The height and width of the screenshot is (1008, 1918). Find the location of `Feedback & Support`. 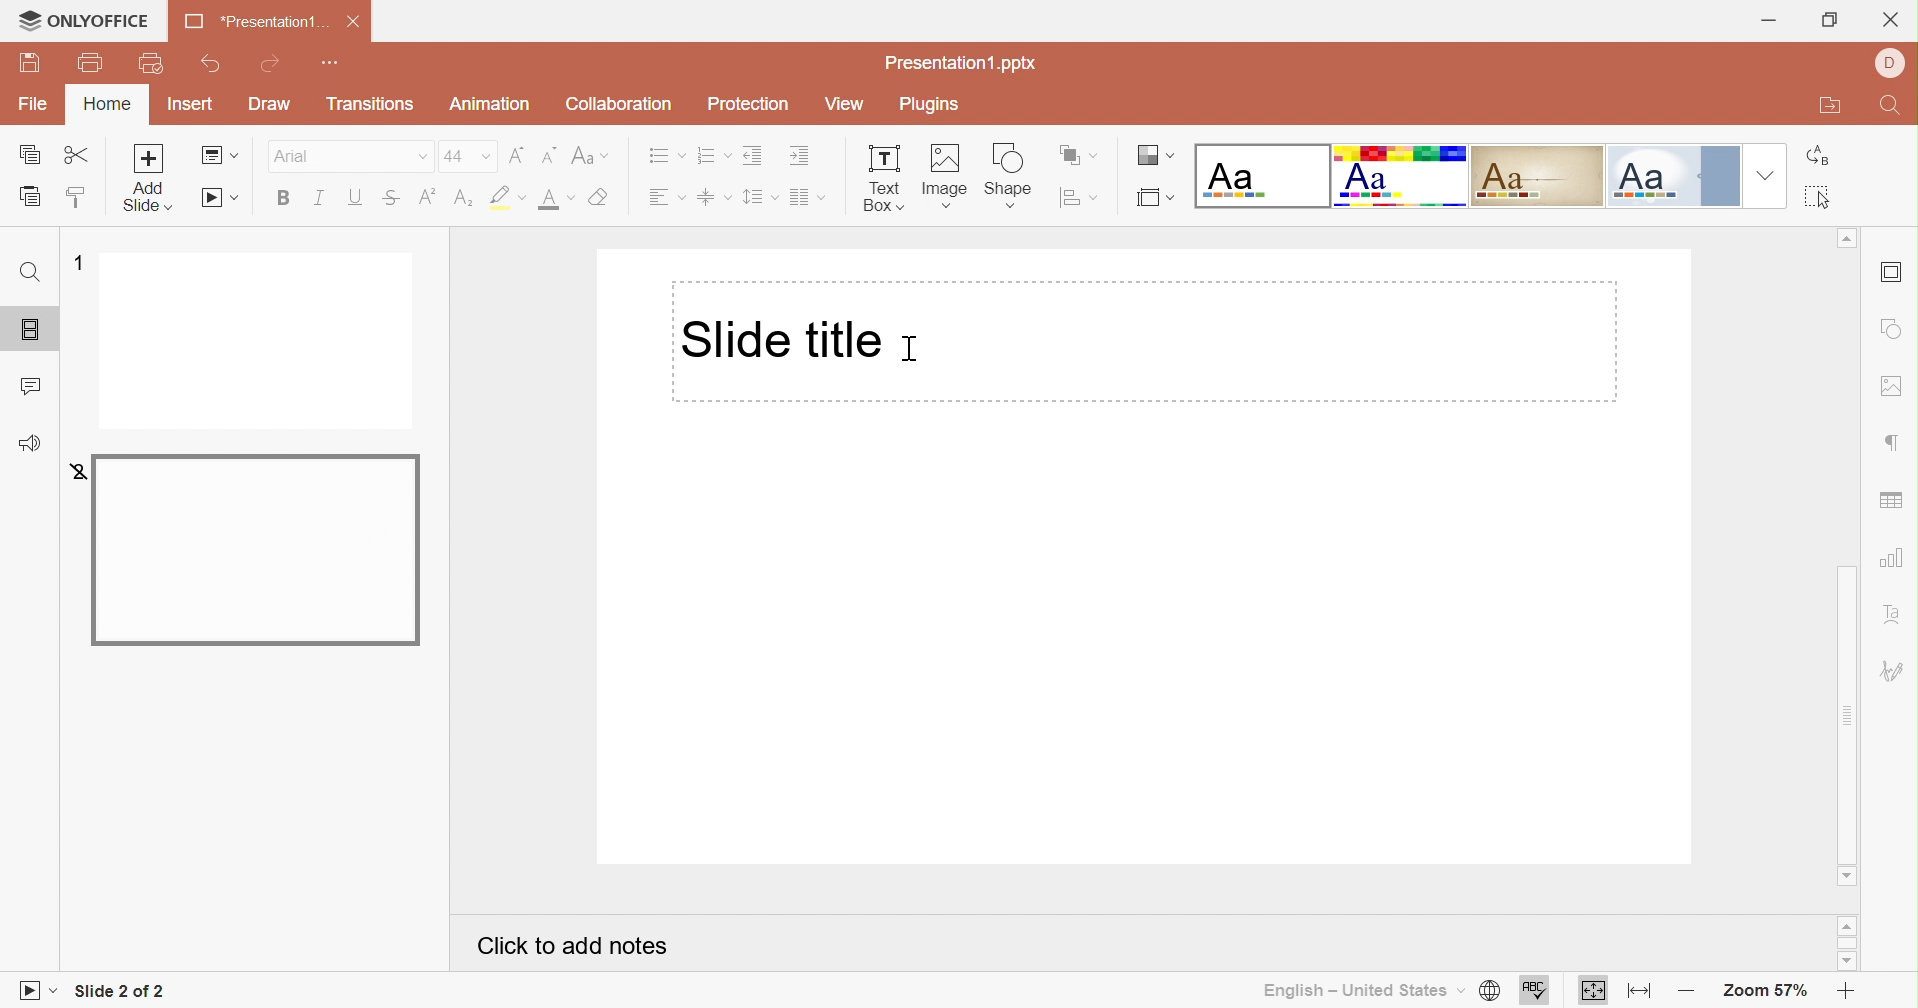

Feedback & Support is located at coordinates (29, 446).